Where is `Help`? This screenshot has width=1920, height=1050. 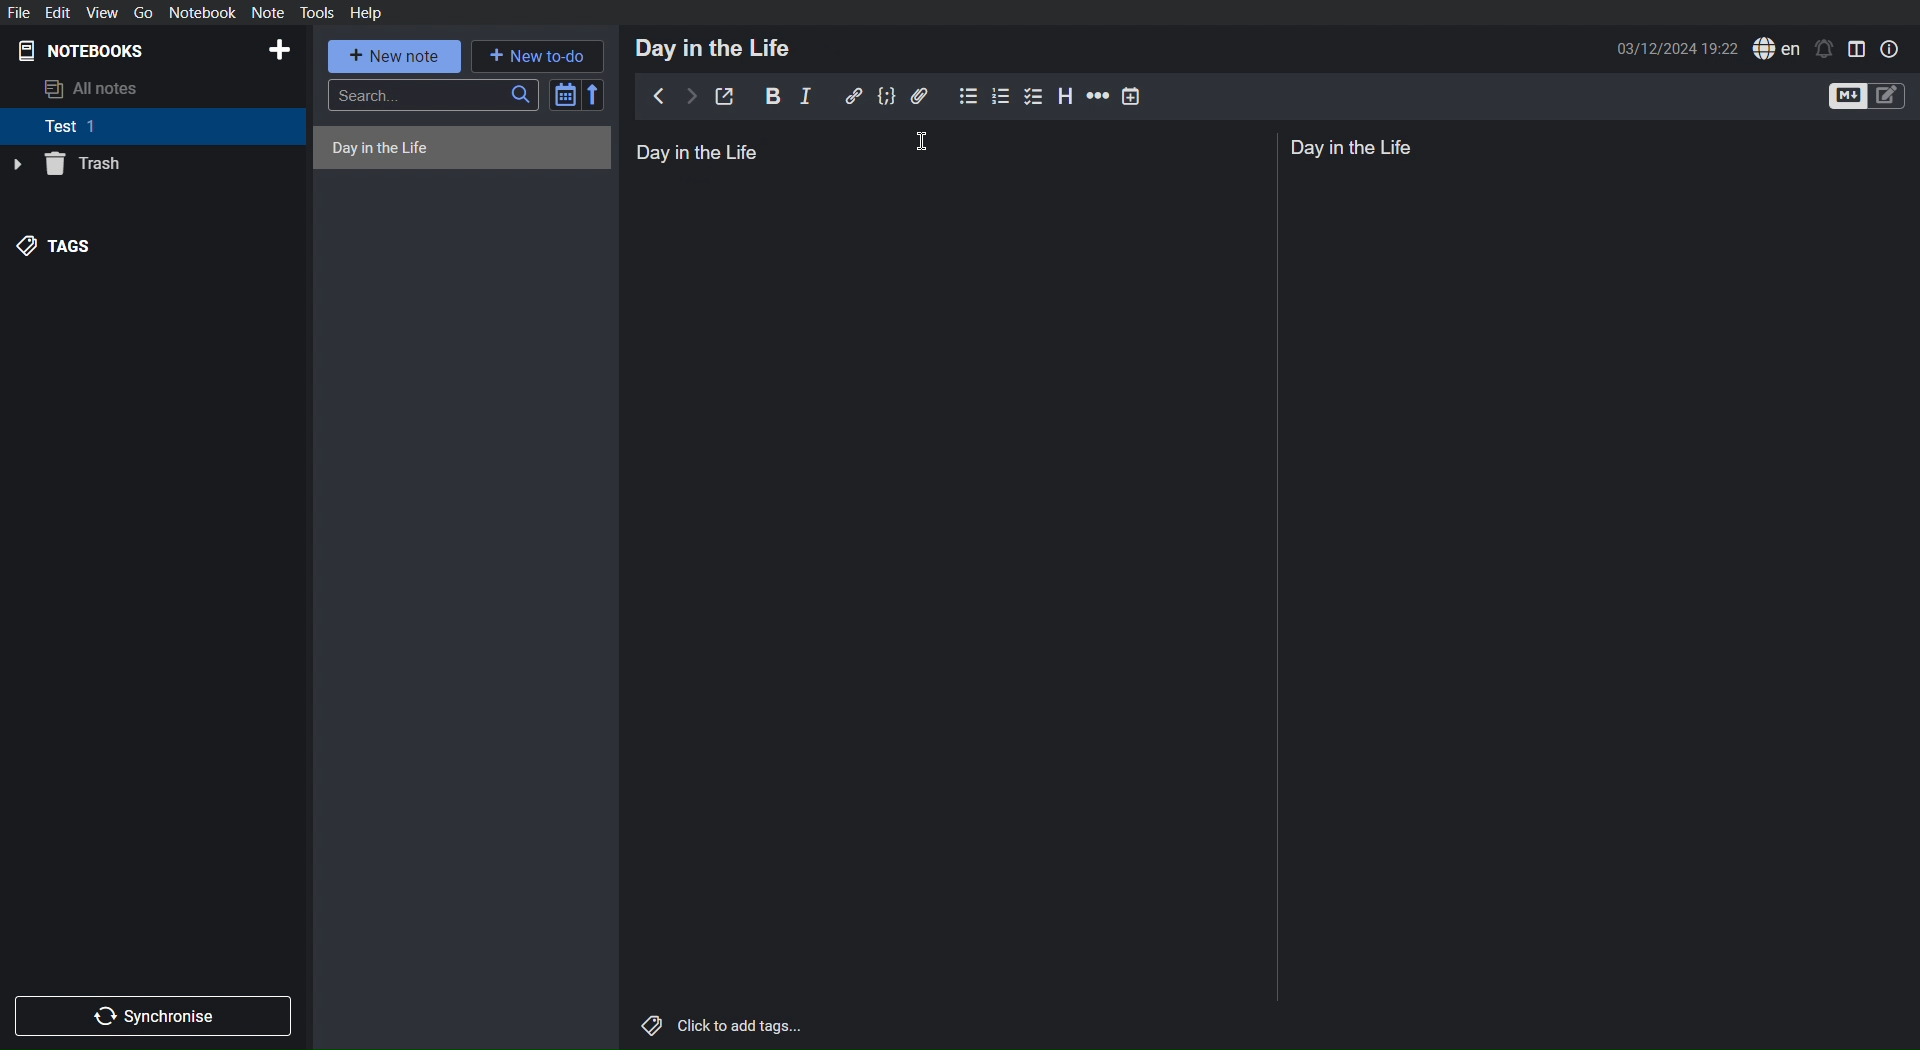
Help is located at coordinates (368, 13).